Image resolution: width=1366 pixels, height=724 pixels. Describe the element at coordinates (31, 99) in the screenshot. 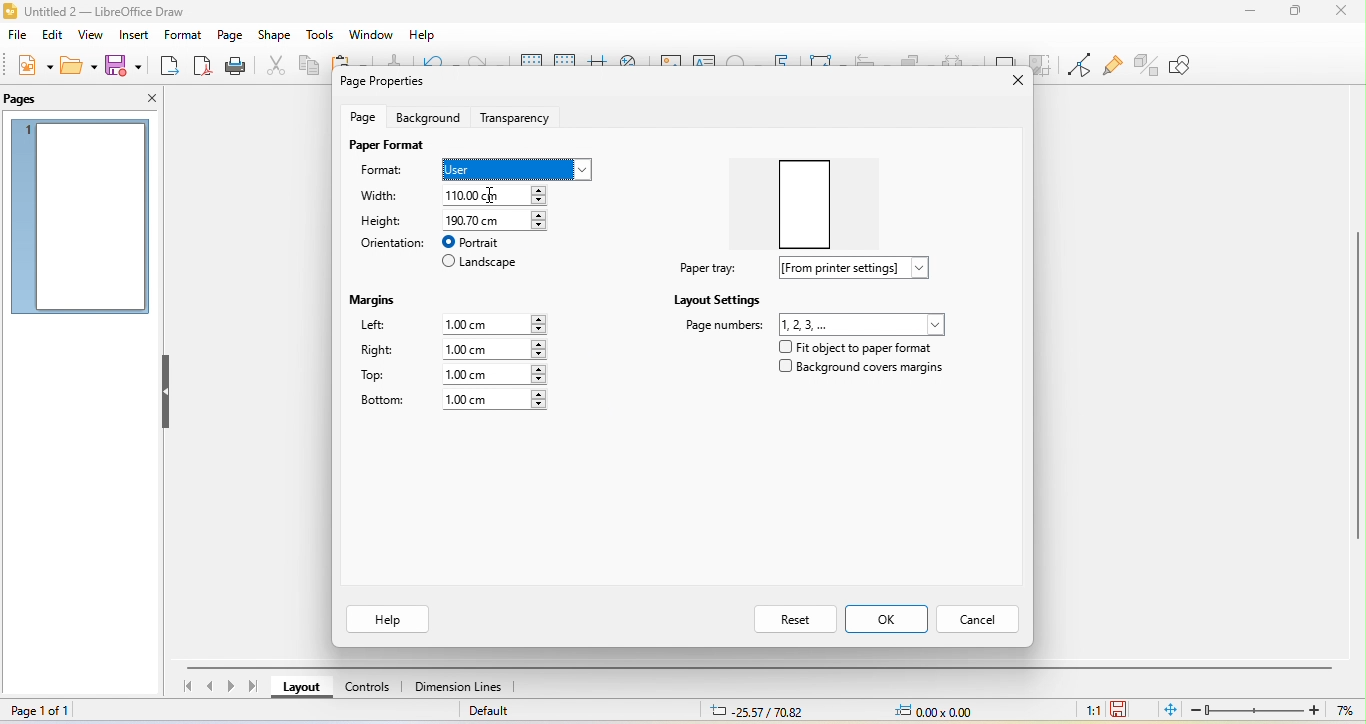

I see `pages` at that location.